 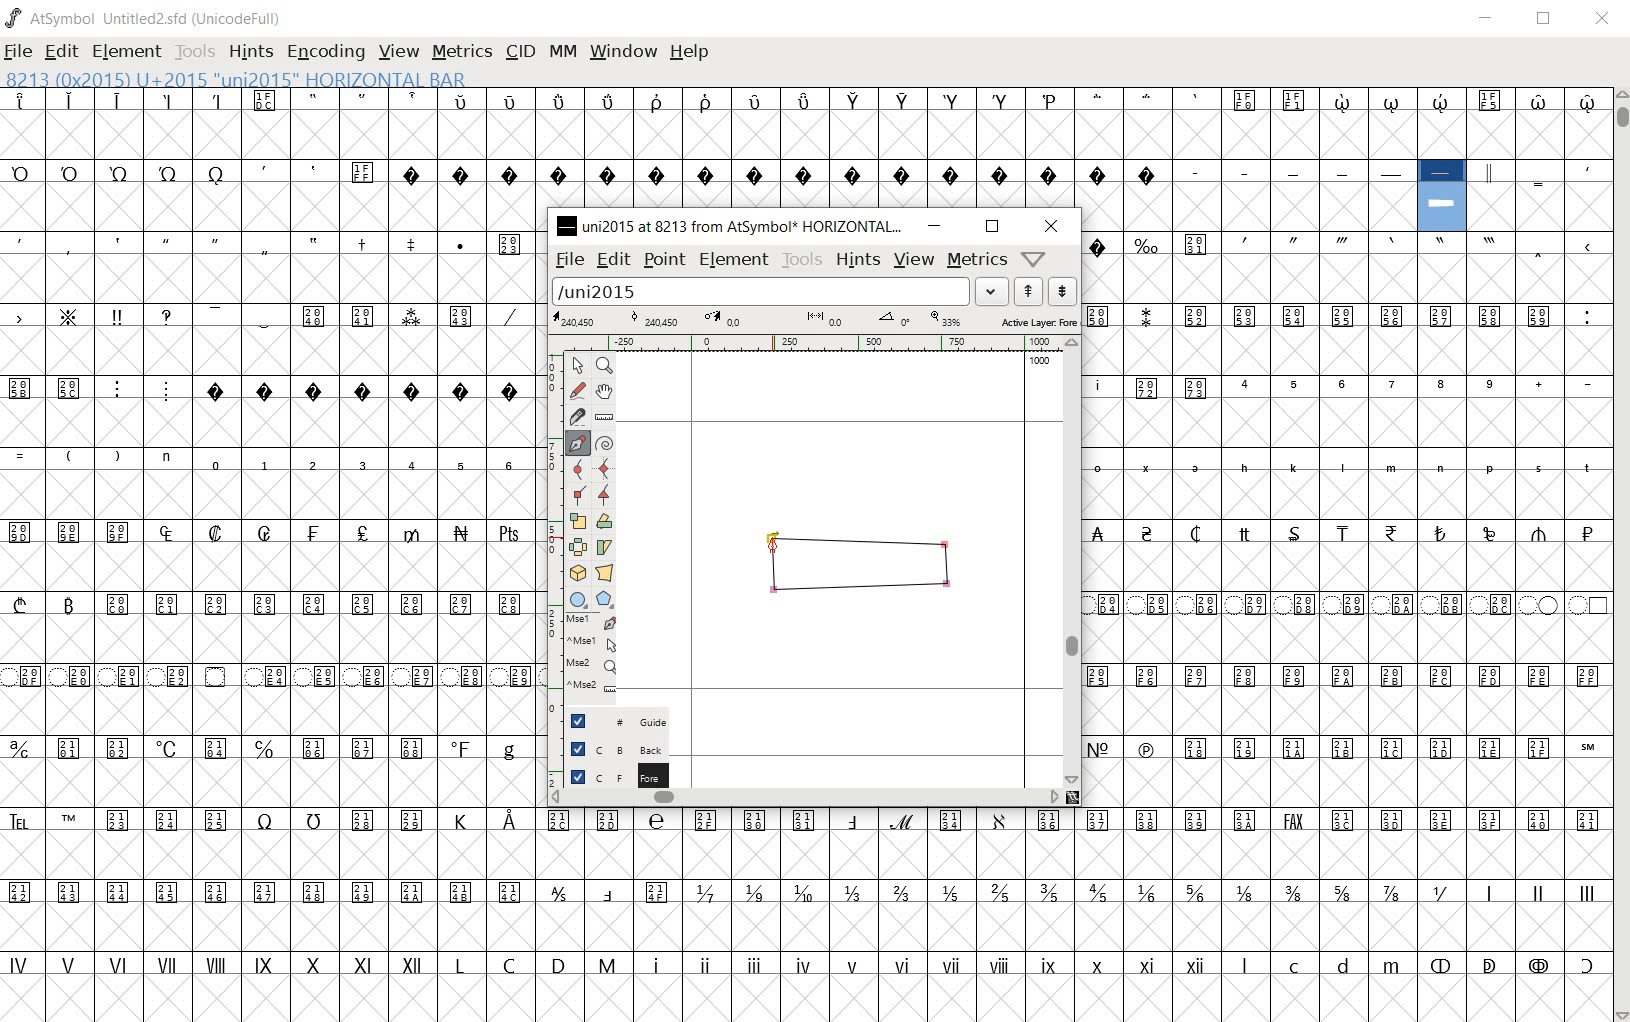 I want to click on perform a perspective transformation on the selection, so click(x=604, y=572).